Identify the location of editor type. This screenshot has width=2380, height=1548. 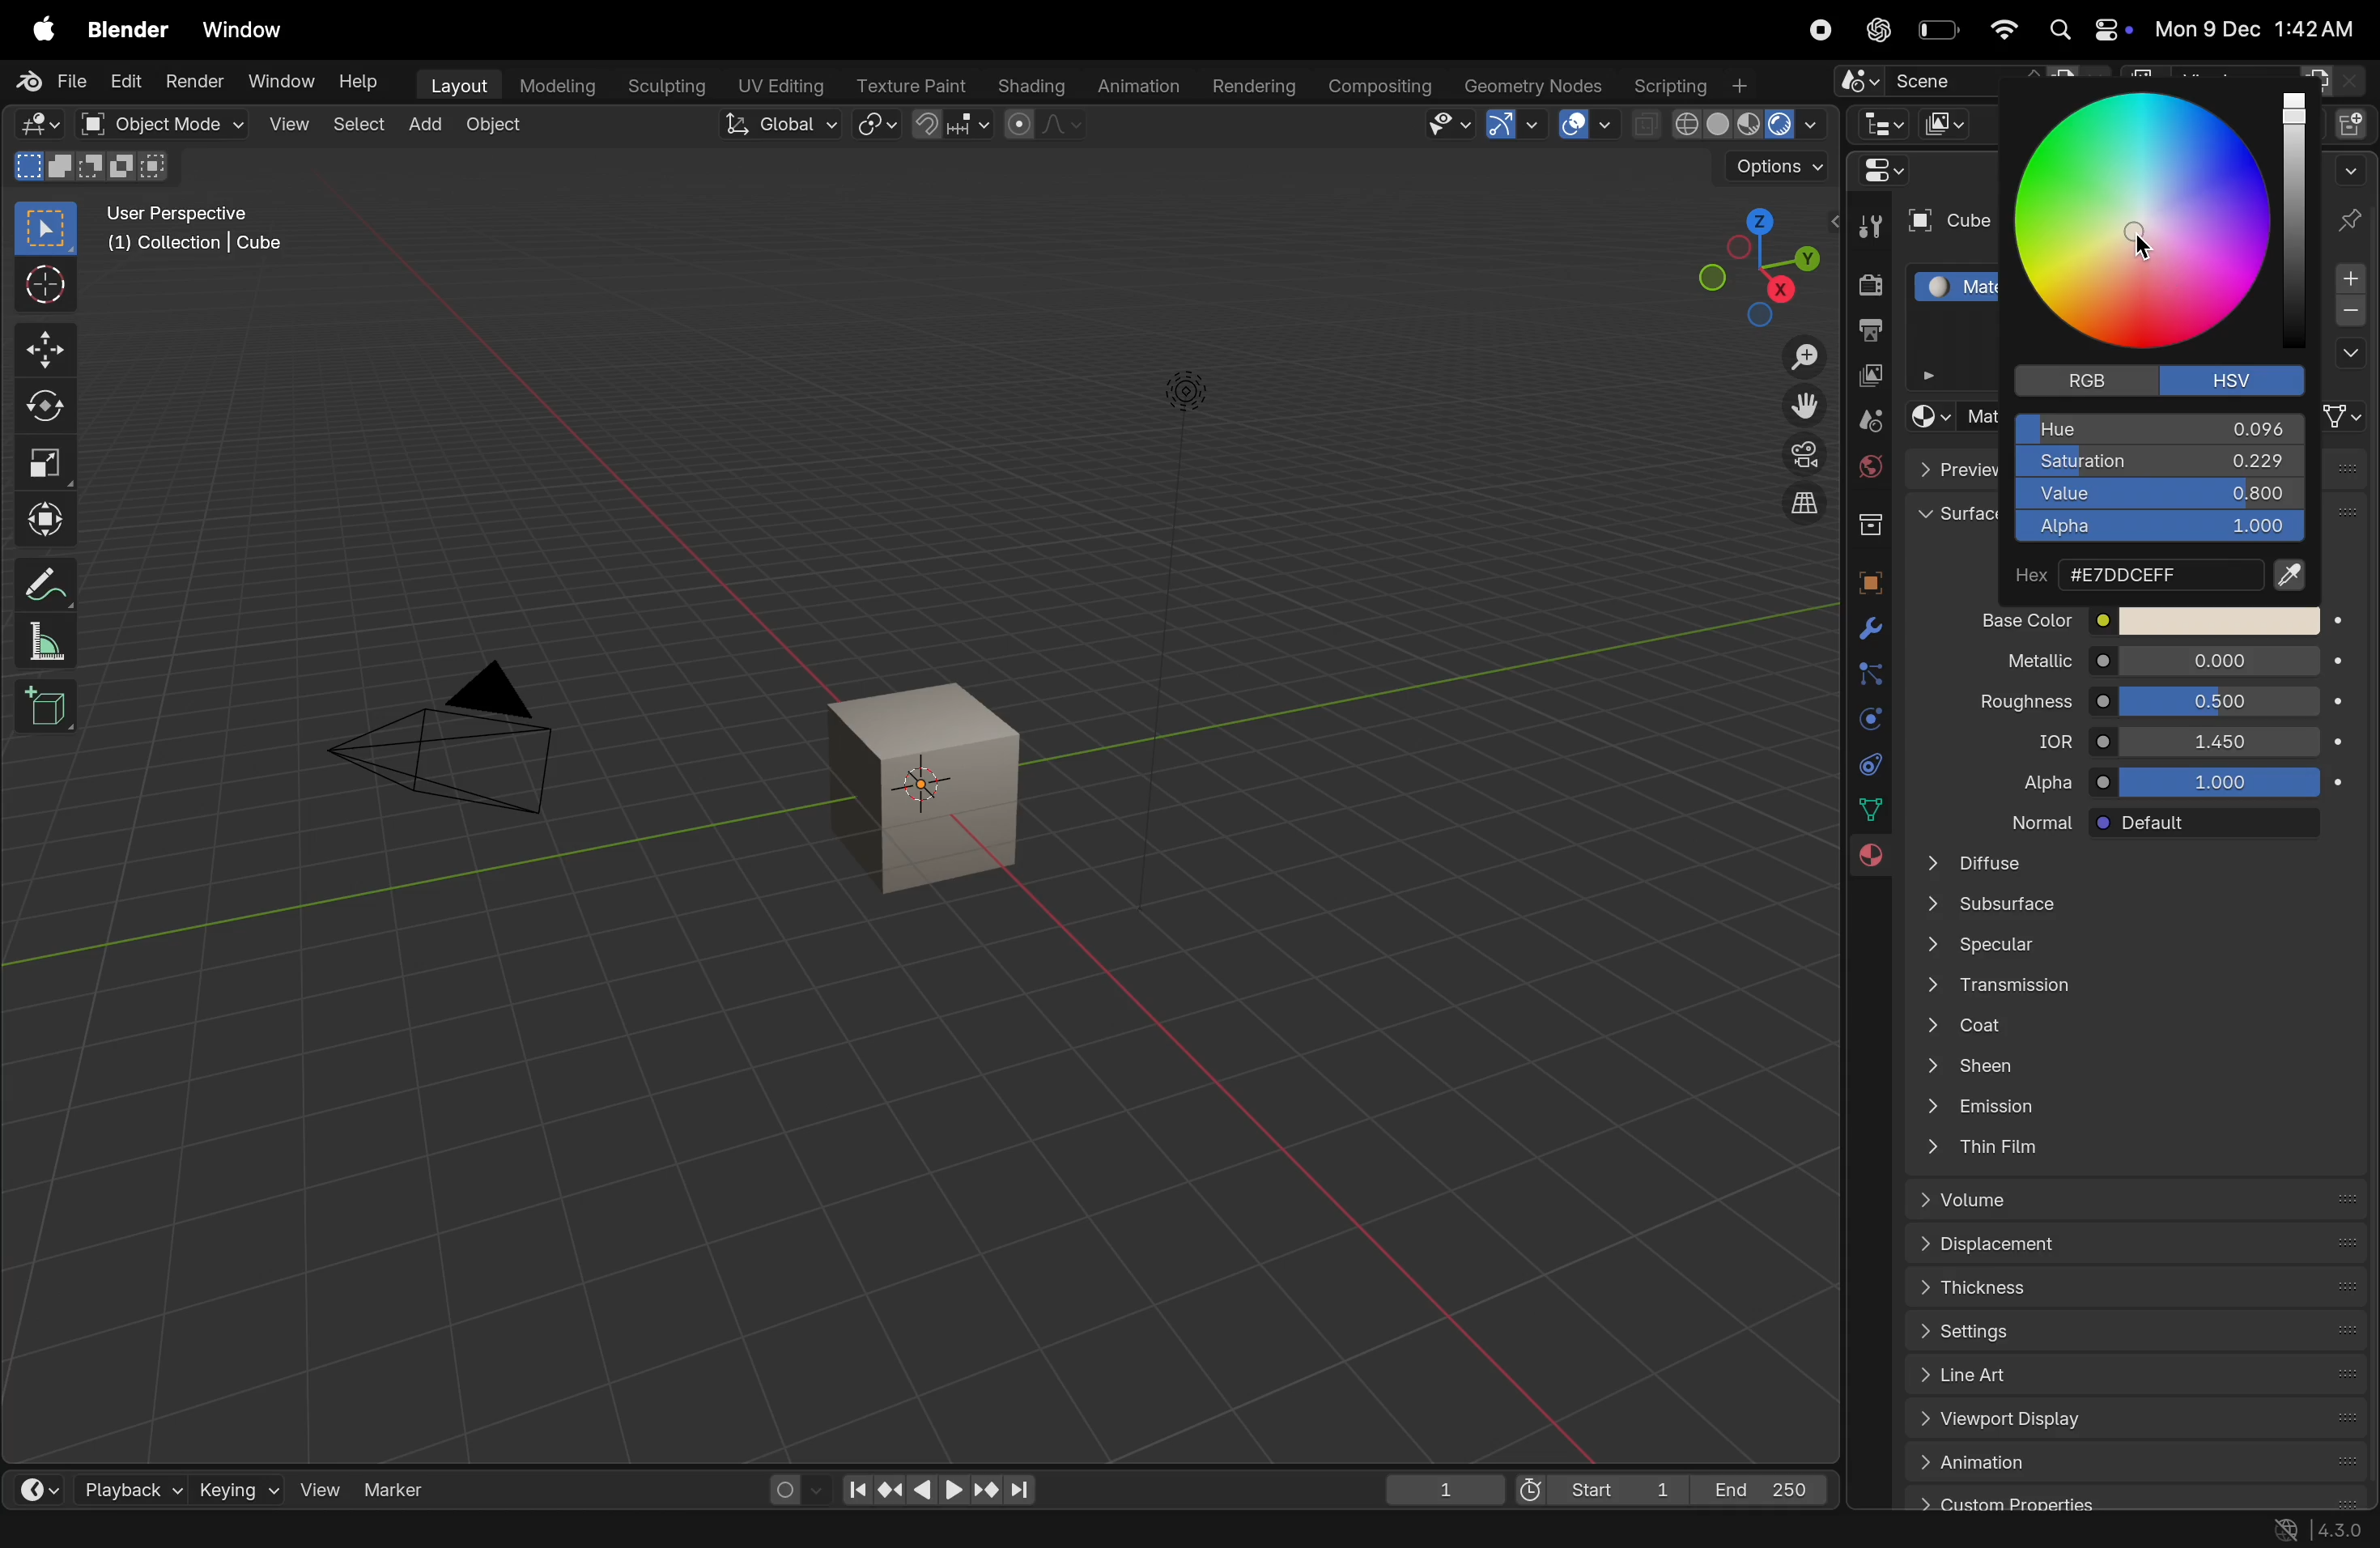
(1876, 170).